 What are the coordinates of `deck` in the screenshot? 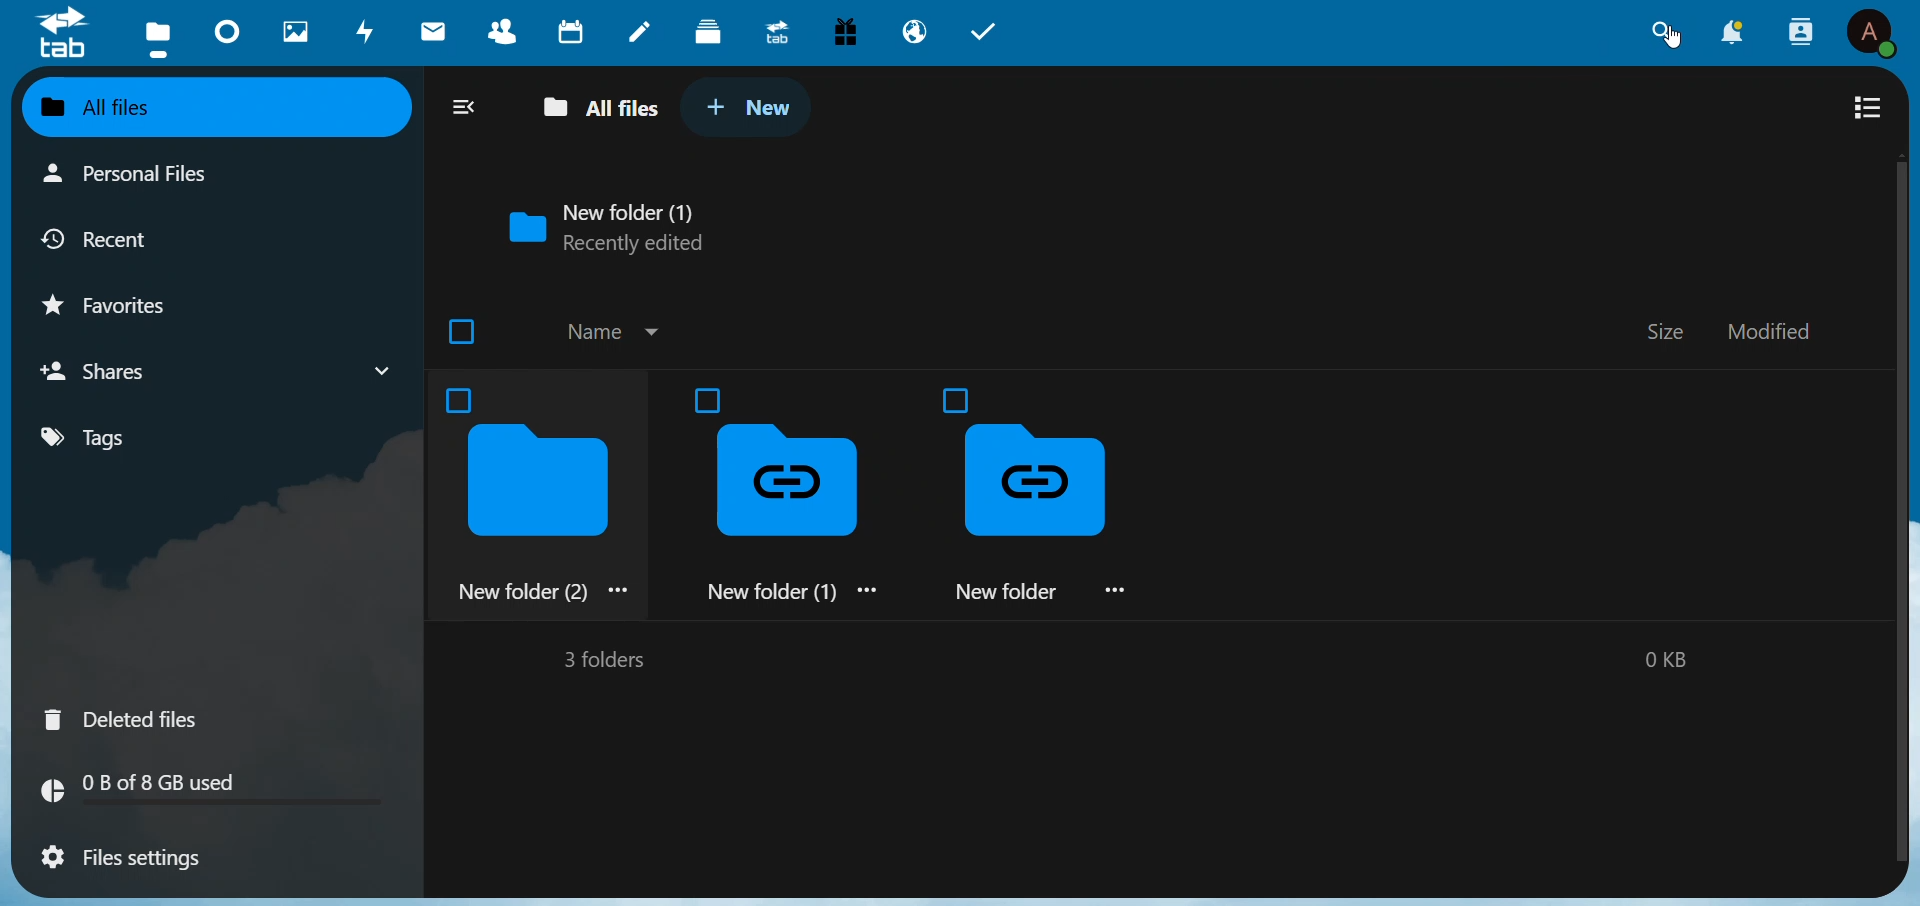 It's located at (708, 32).